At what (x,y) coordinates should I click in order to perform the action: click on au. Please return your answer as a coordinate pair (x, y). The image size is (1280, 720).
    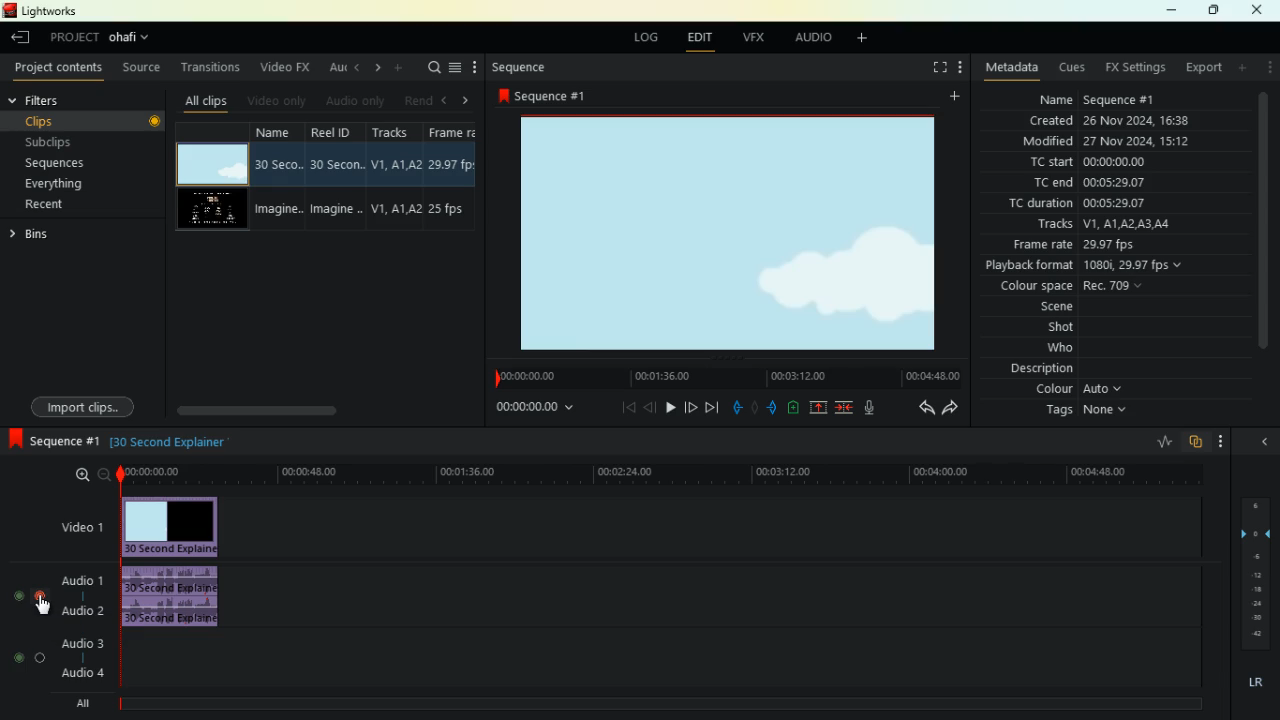
    Looking at the image, I should click on (334, 69).